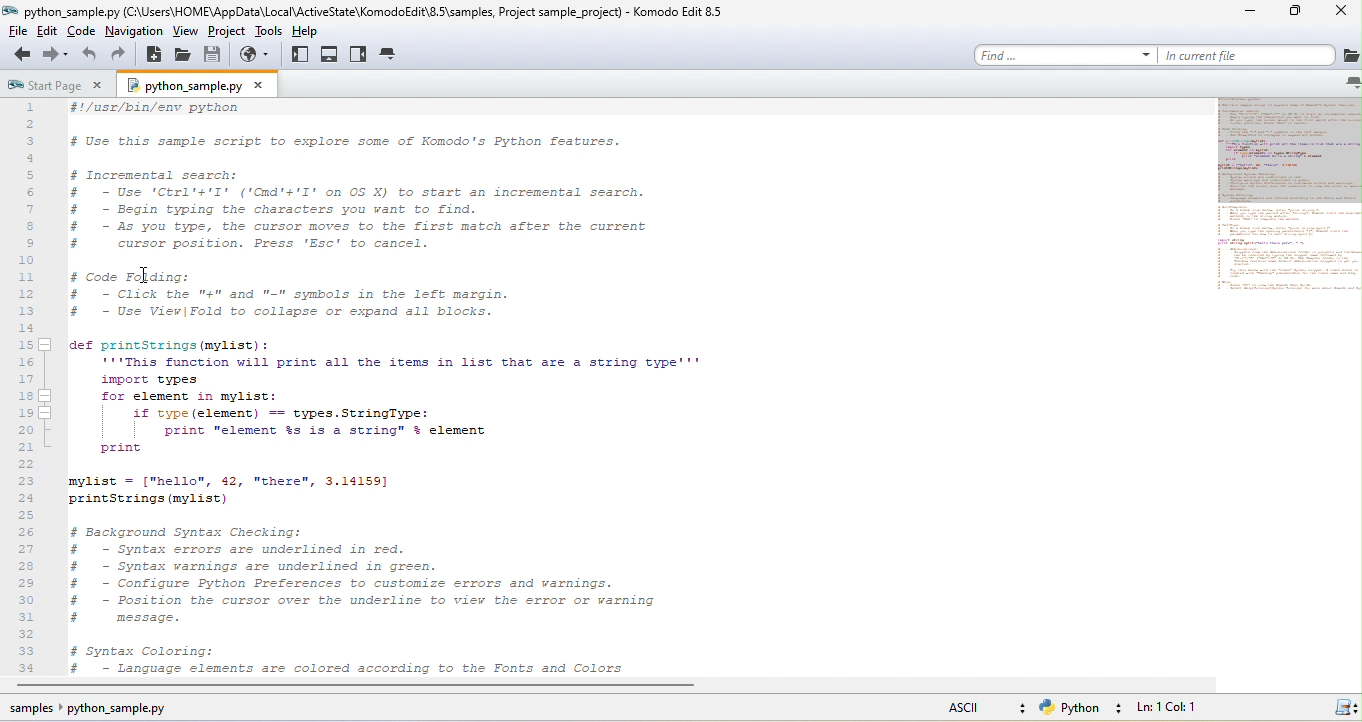 The height and width of the screenshot is (722, 1362). What do you see at coordinates (275, 34) in the screenshot?
I see `tools` at bounding box center [275, 34].